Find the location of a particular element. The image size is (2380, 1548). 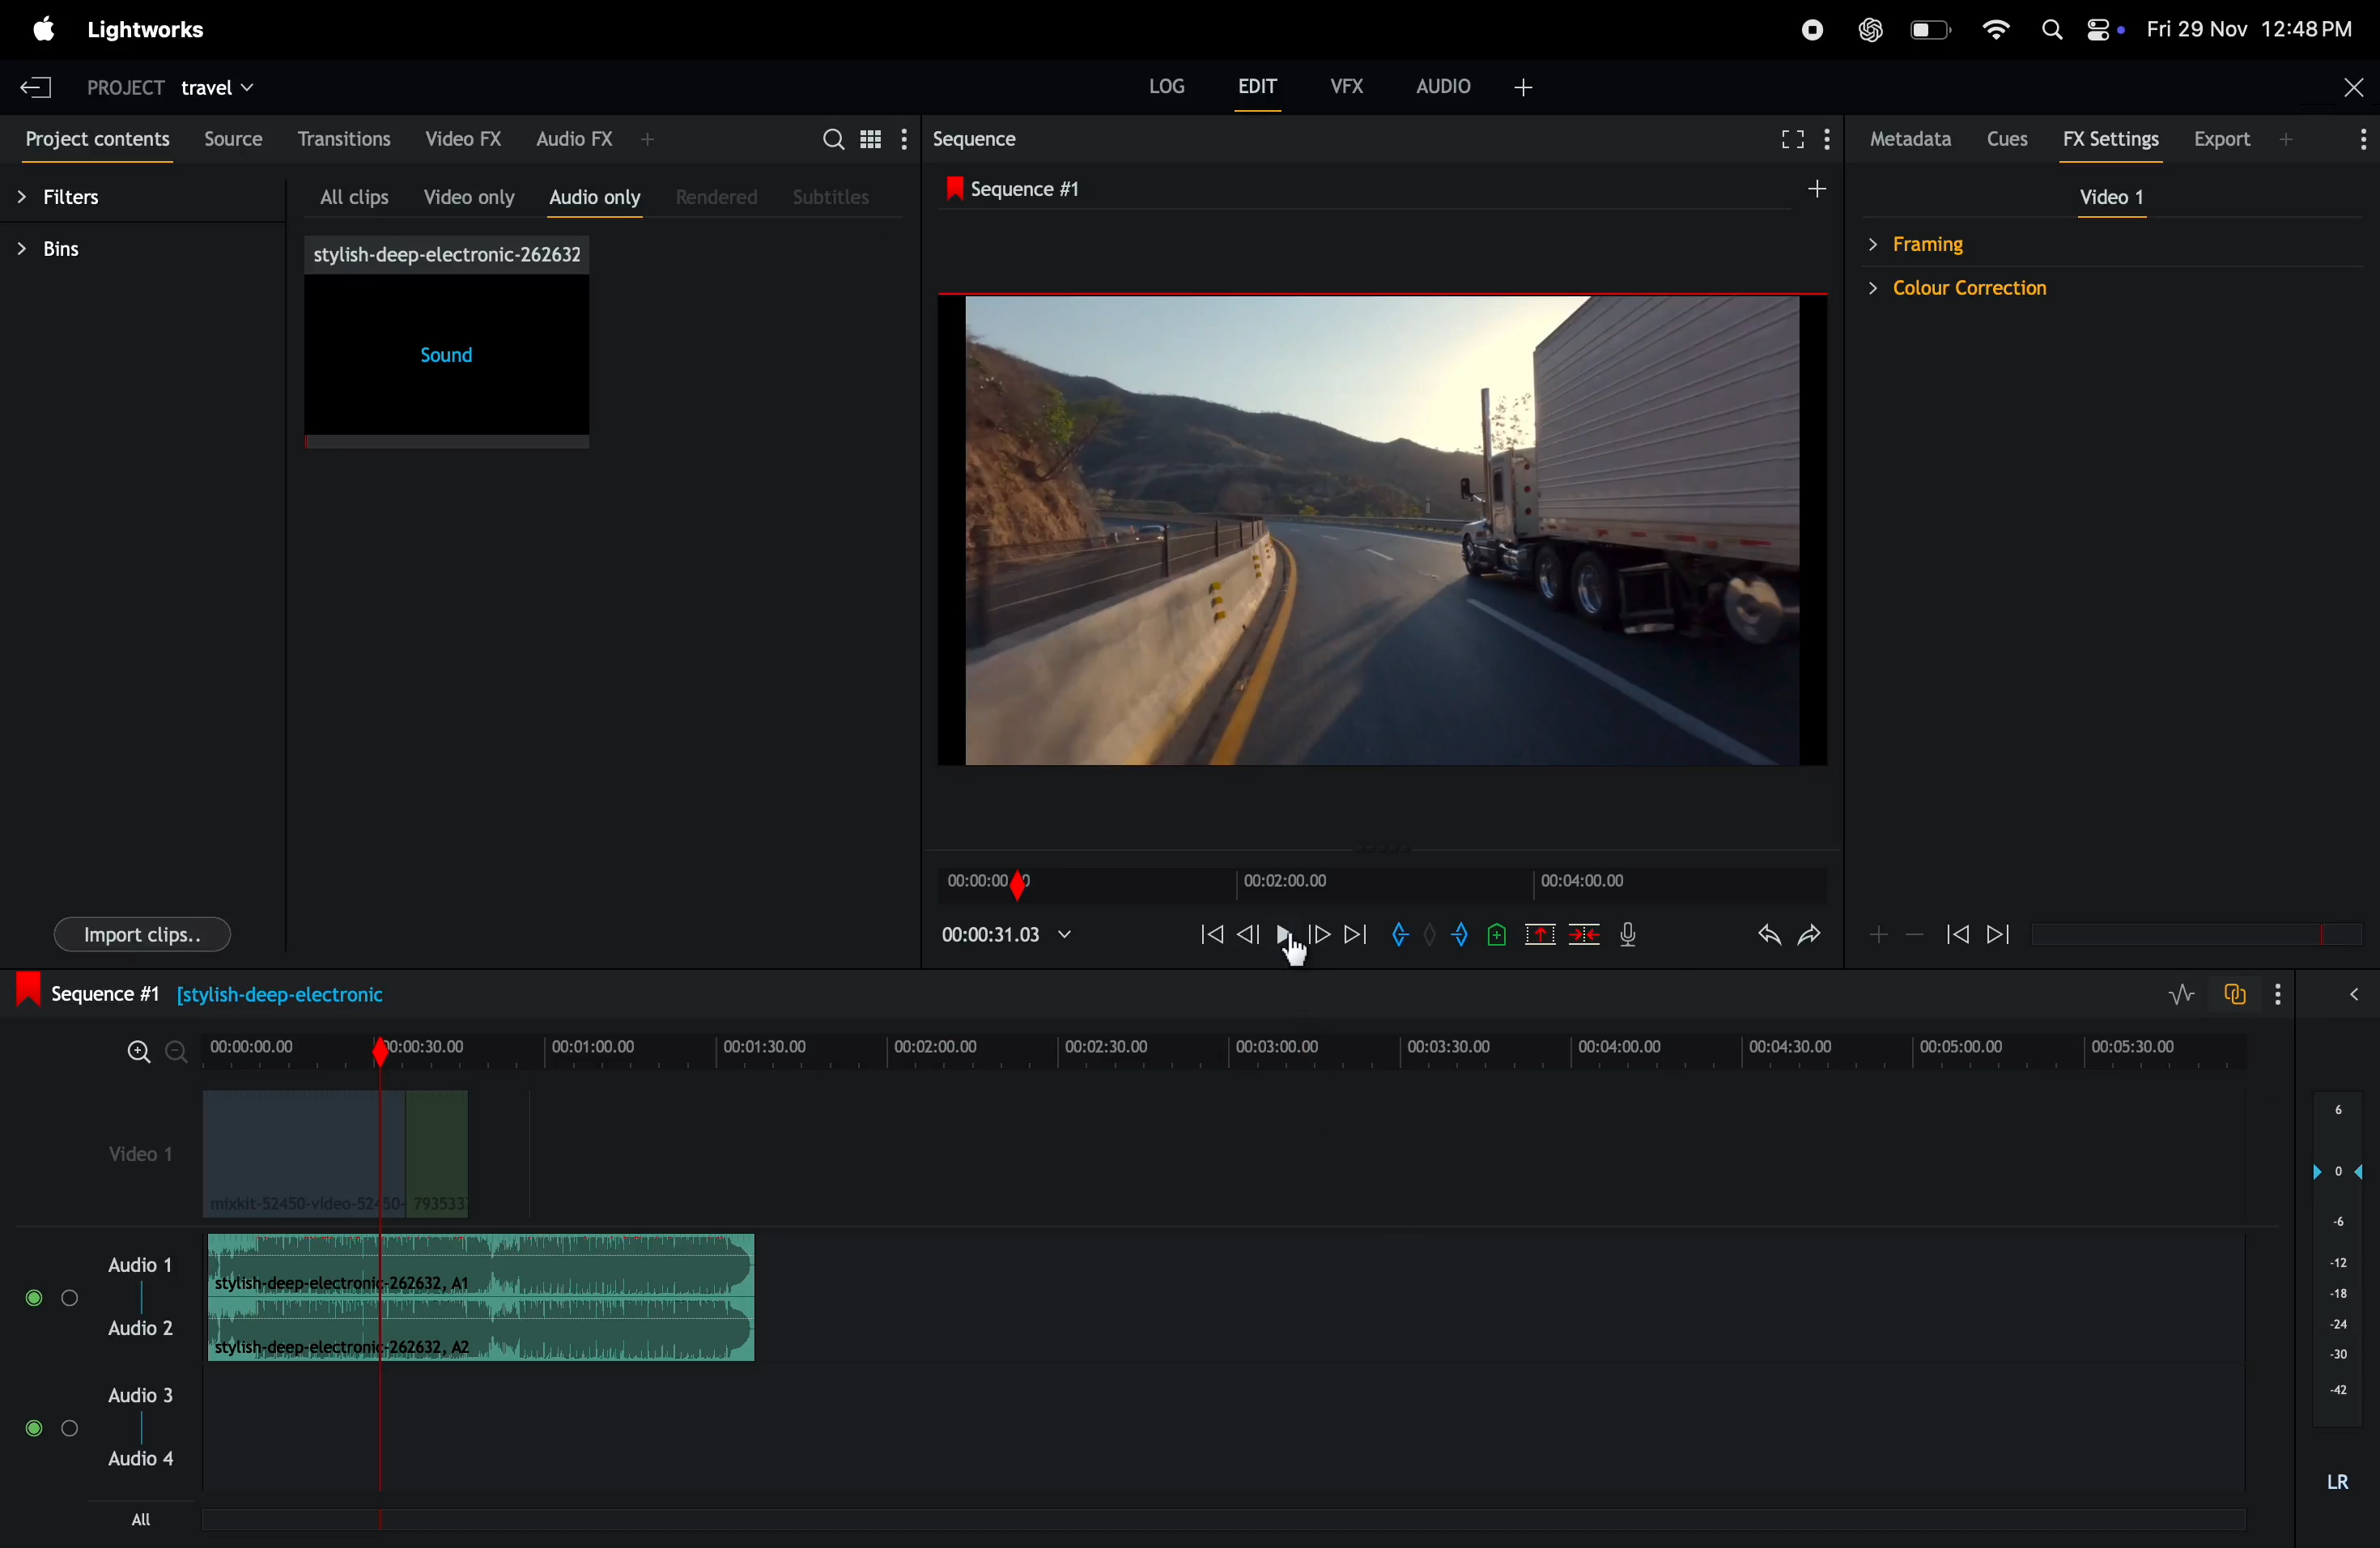

audio. clip is located at coordinates (481, 1265).